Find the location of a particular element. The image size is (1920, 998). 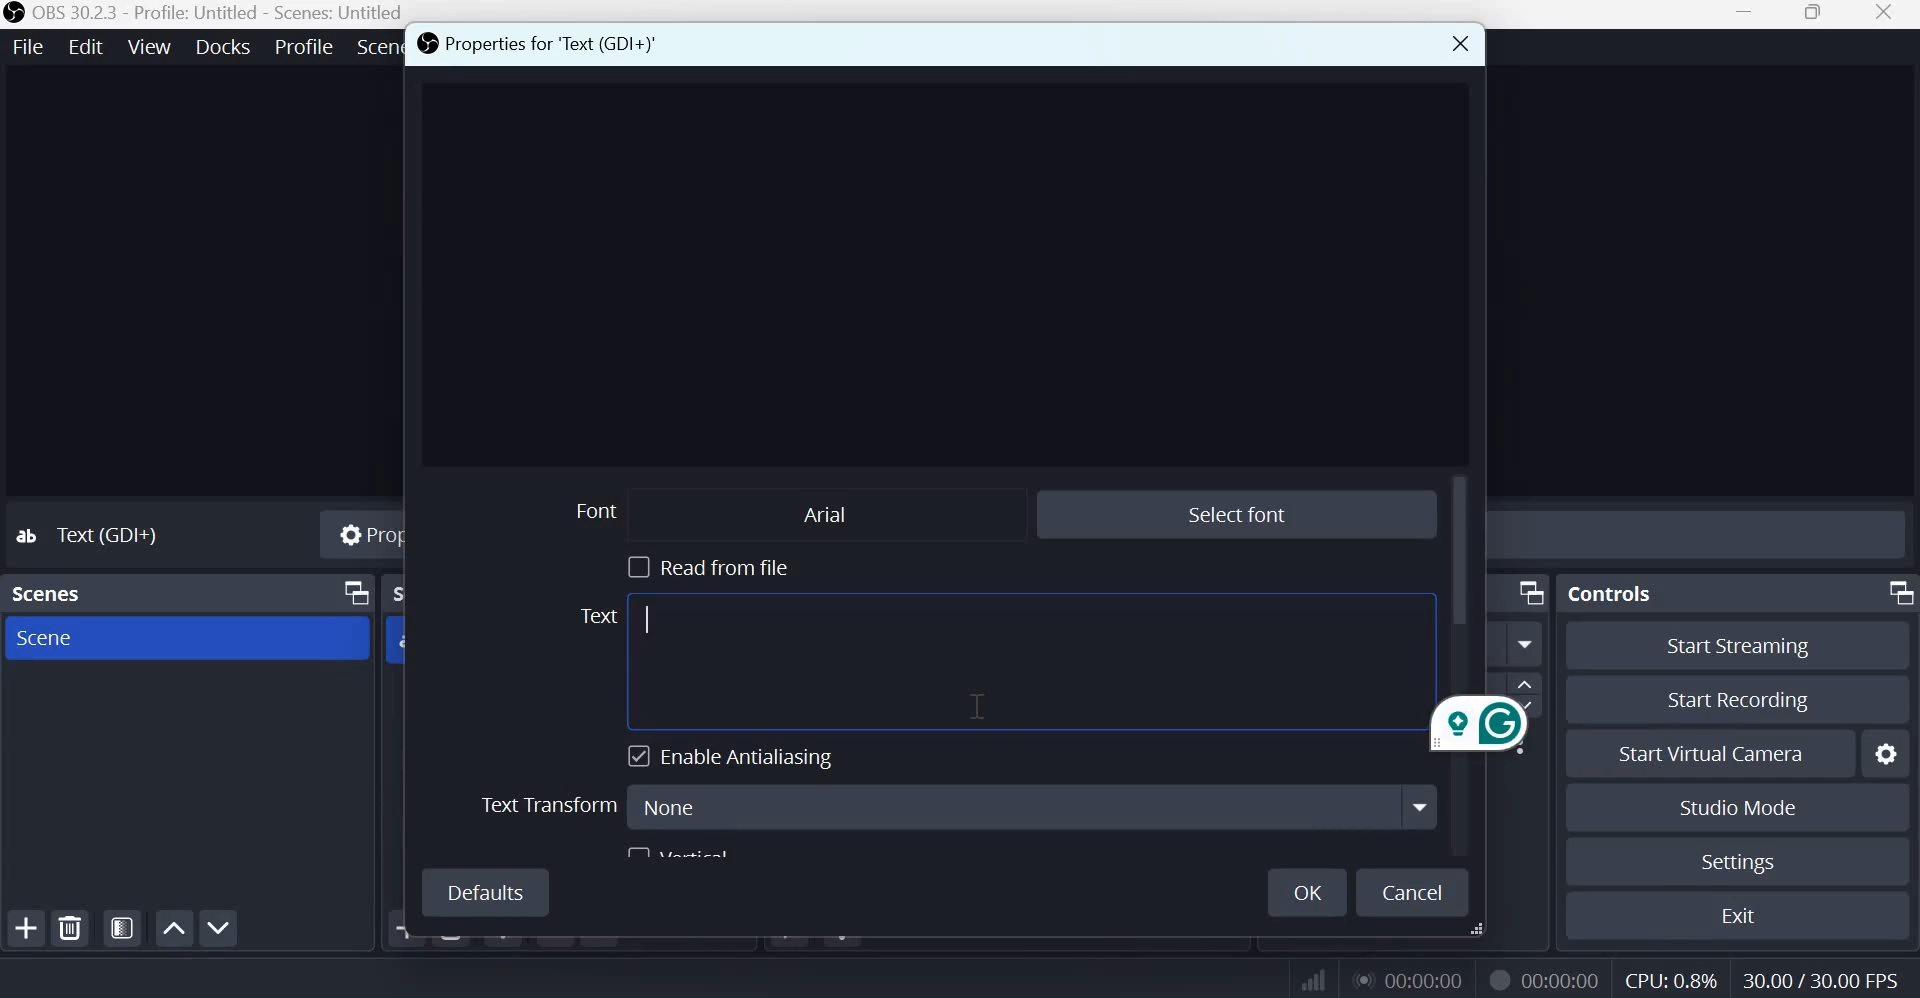

dock options is located at coordinates (347, 594).